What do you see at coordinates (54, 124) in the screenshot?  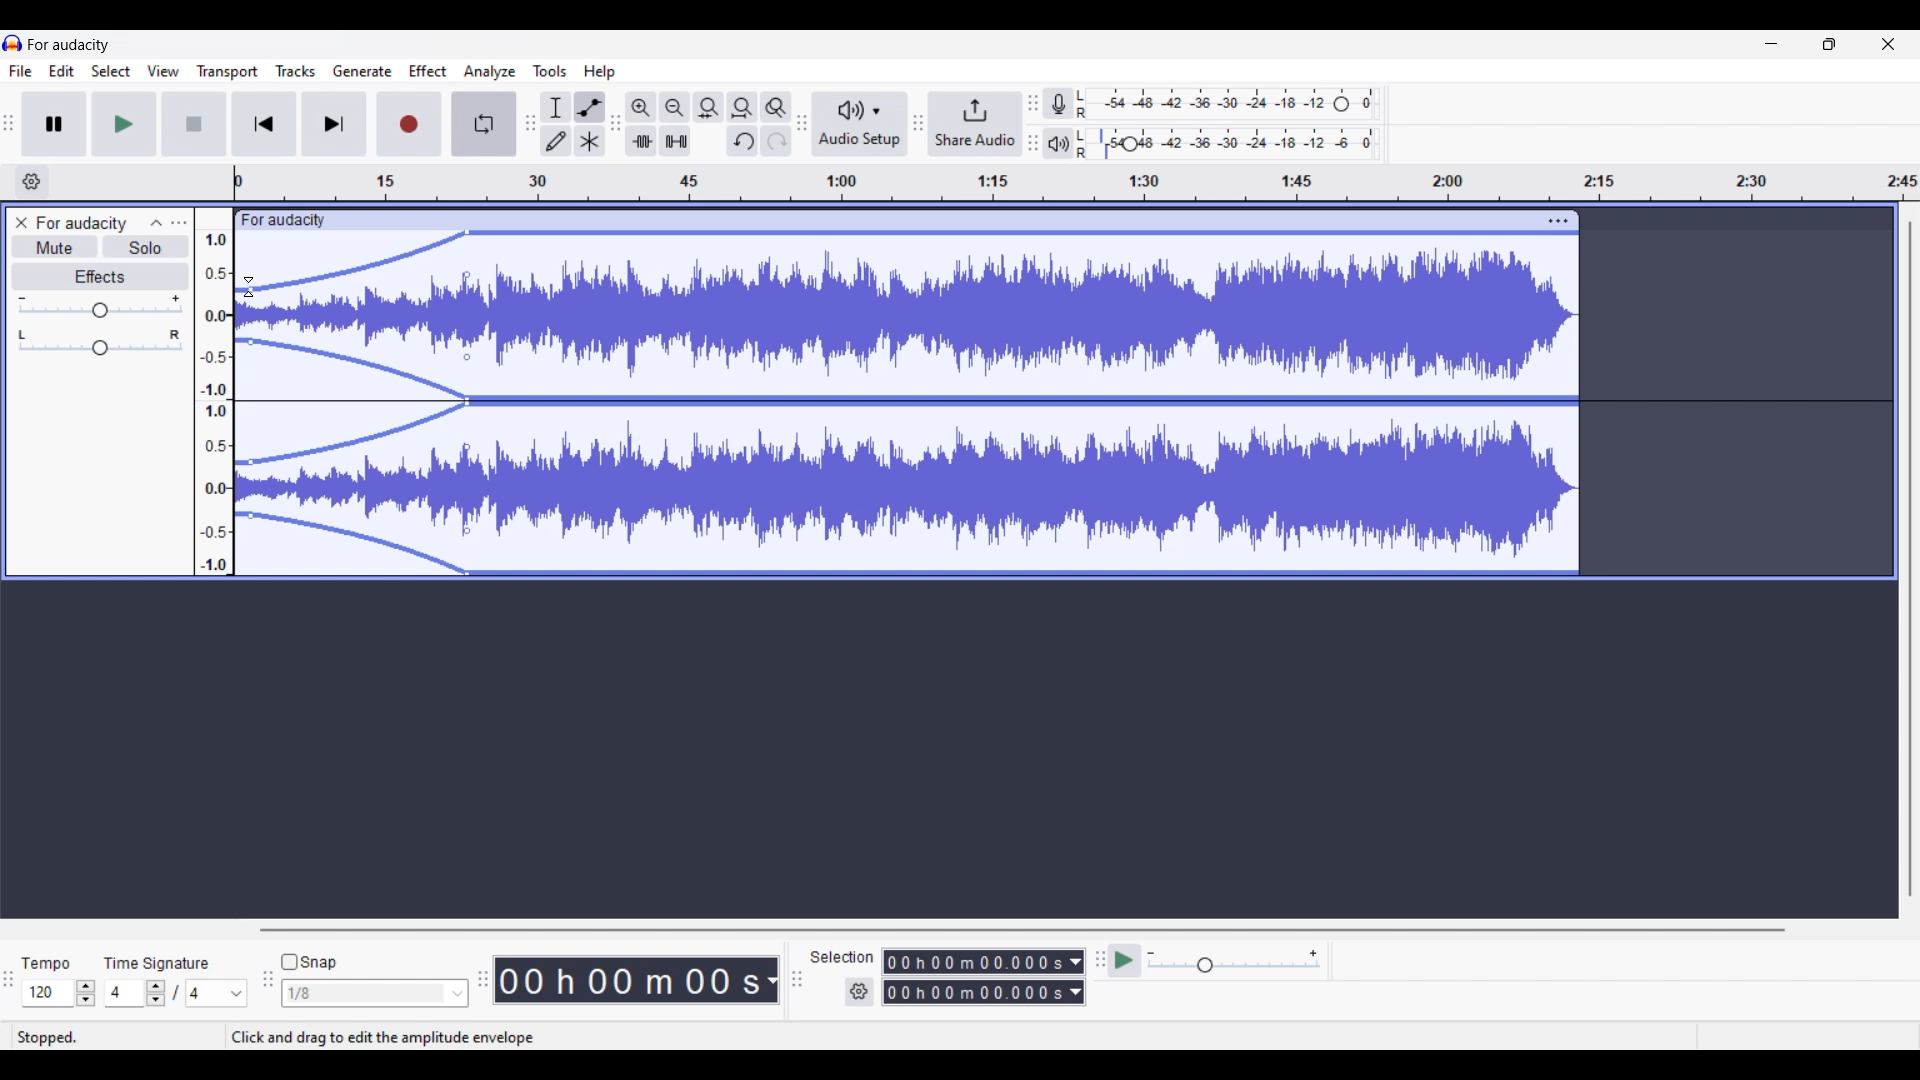 I see `Pause` at bounding box center [54, 124].